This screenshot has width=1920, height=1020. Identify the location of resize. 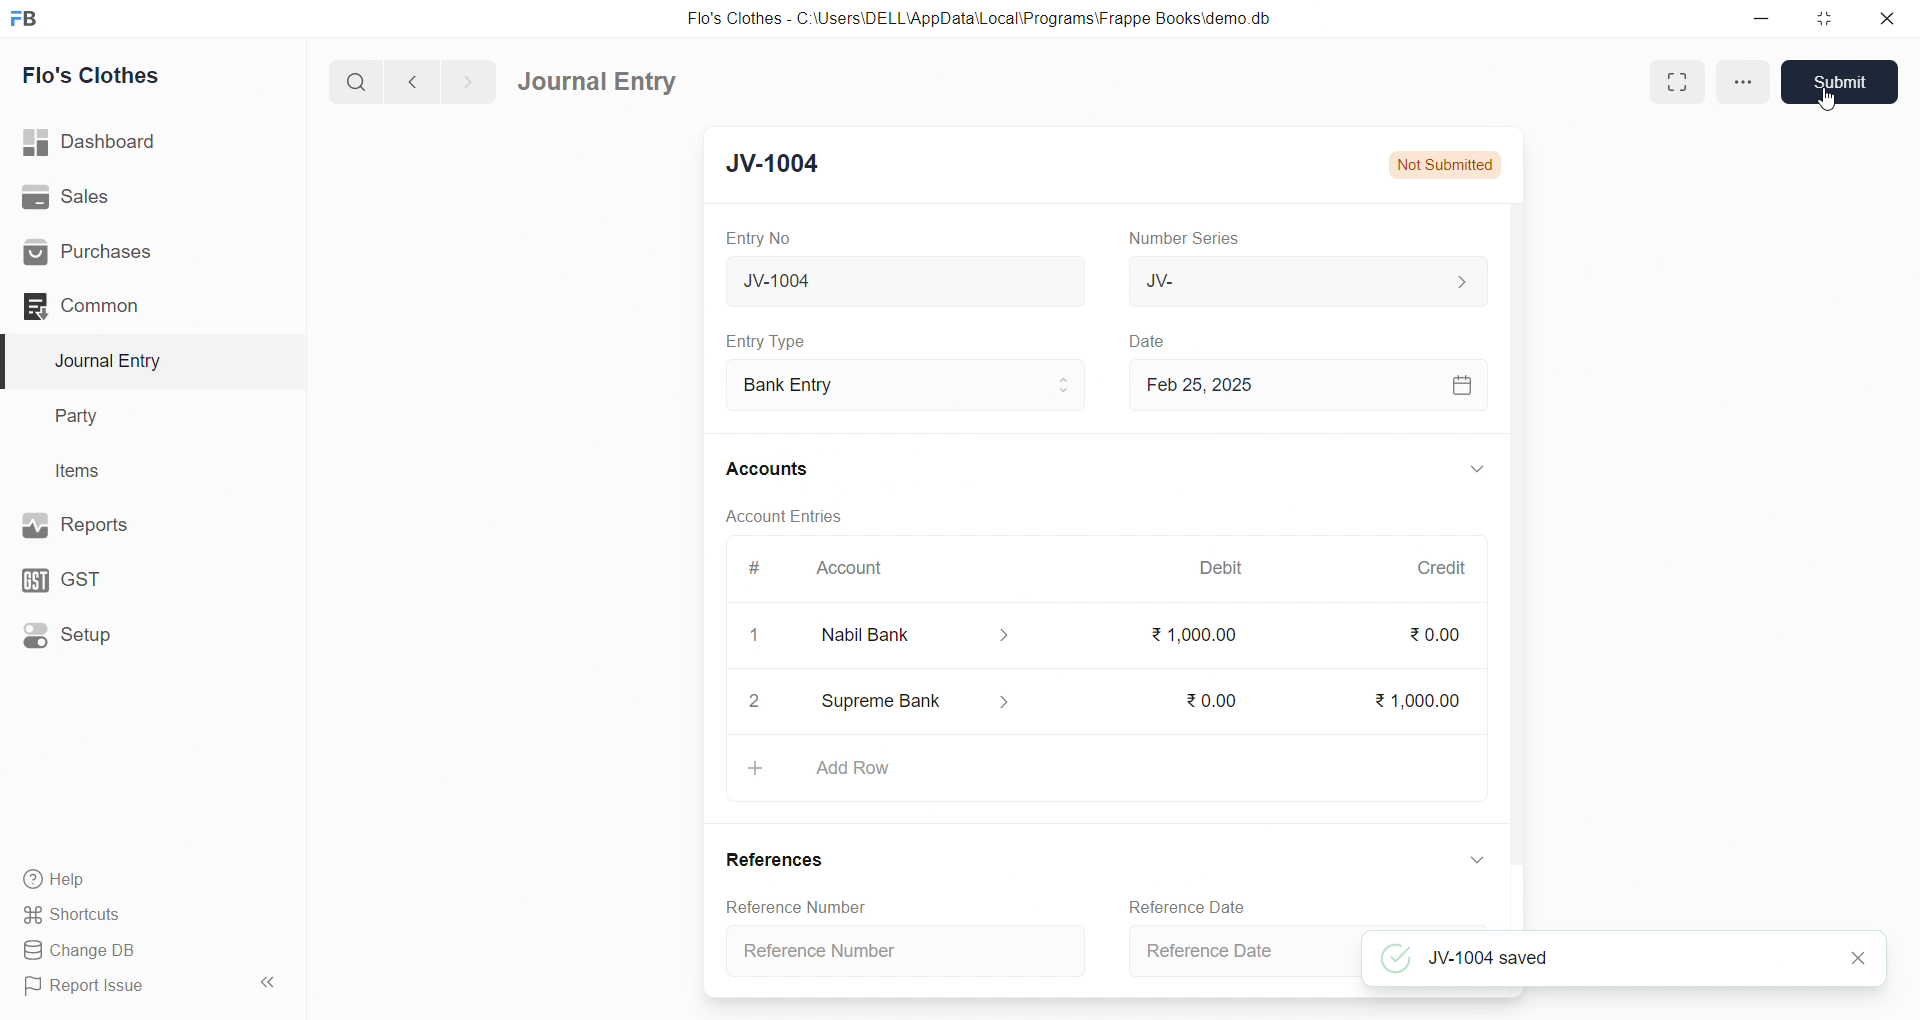
(1819, 18).